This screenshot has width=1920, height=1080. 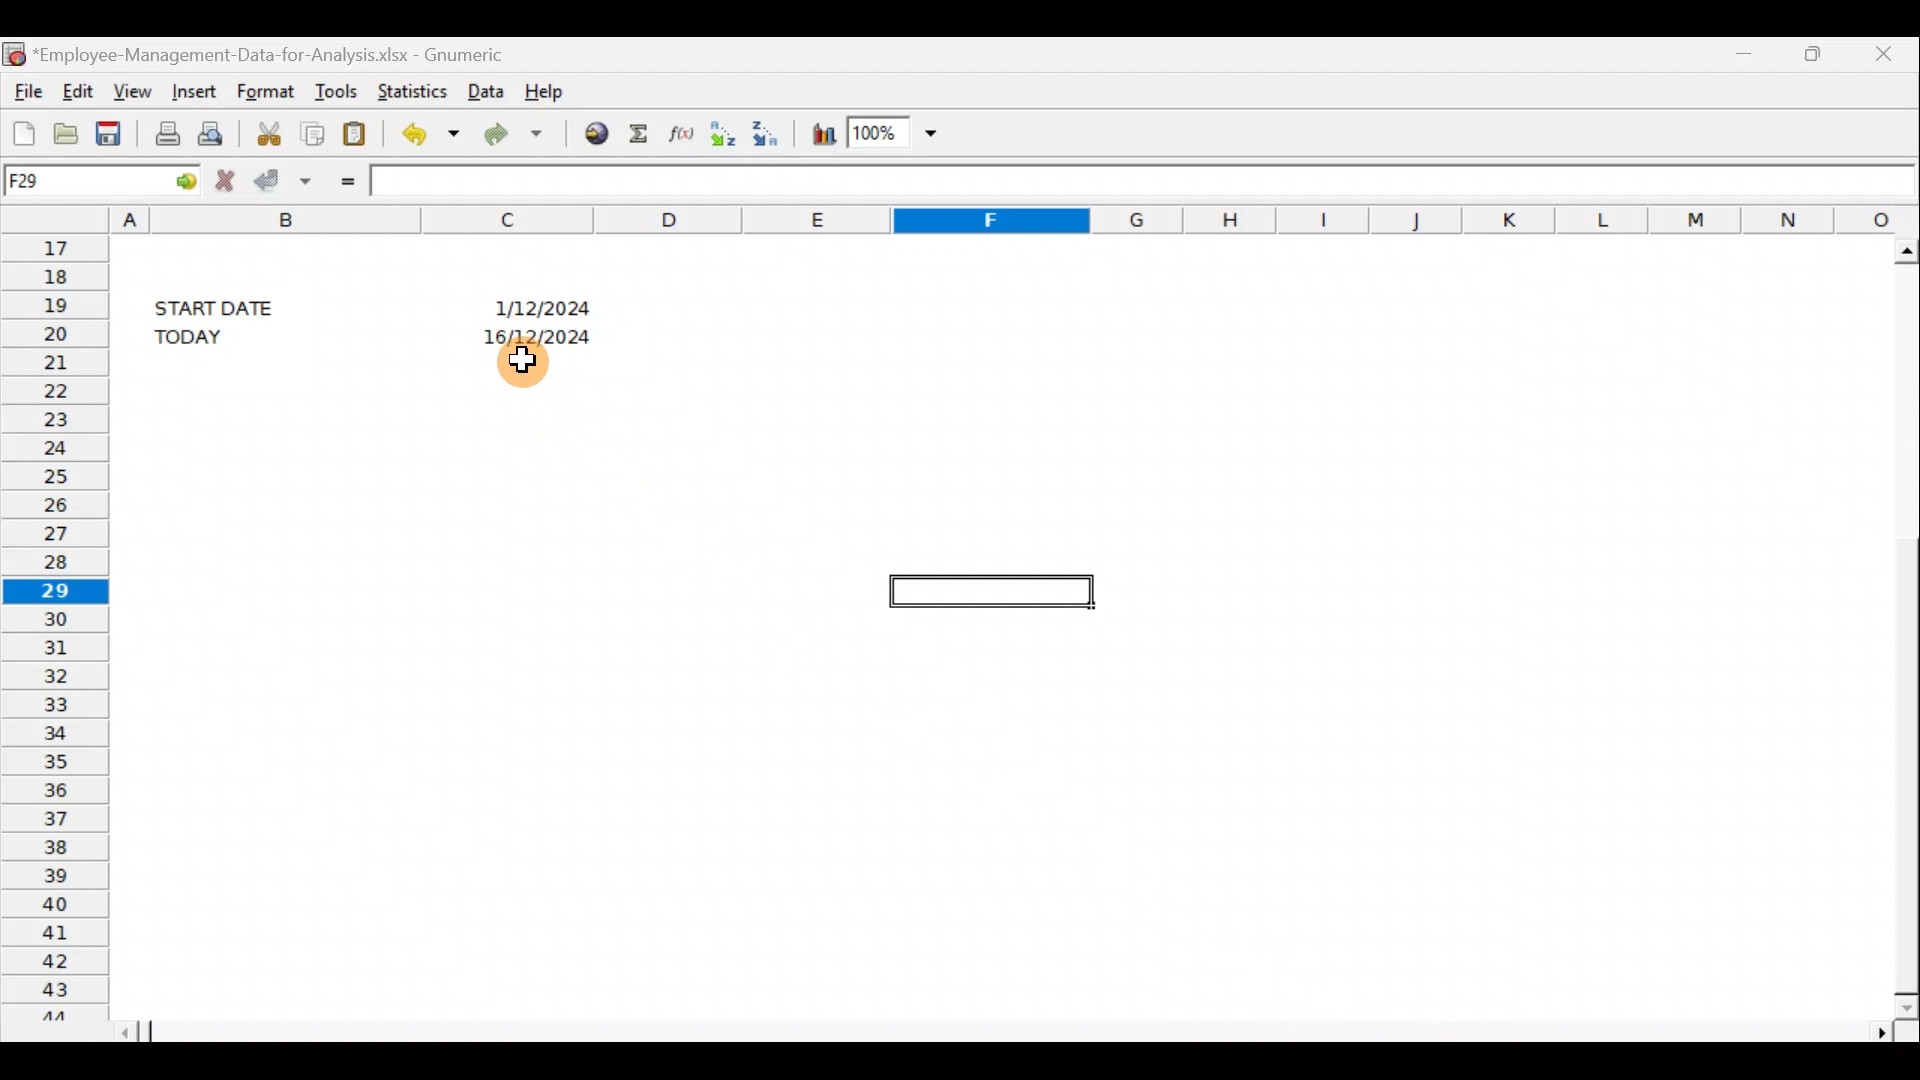 I want to click on Gnumeric logo, so click(x=14, y=51).